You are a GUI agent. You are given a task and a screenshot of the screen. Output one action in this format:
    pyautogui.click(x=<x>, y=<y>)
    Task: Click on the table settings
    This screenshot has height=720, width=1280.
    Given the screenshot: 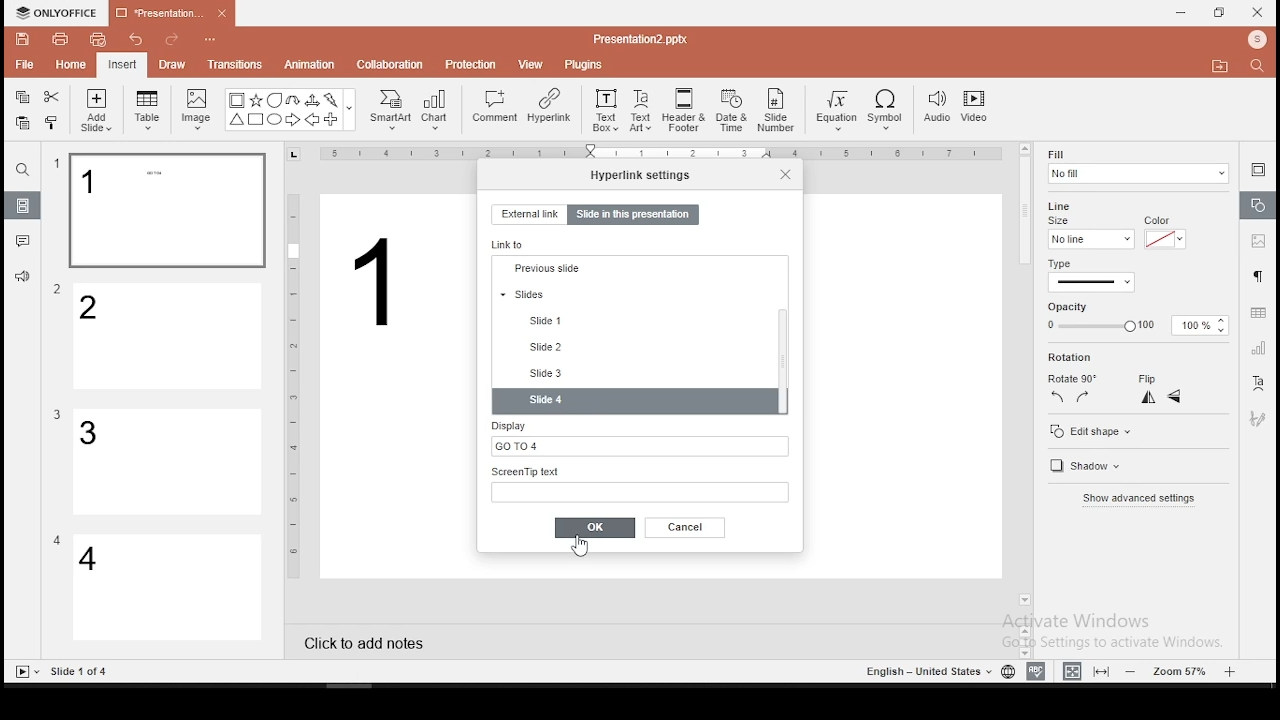 What is the action you would take?
    pyautogui.click(x=1256, y=313)
    